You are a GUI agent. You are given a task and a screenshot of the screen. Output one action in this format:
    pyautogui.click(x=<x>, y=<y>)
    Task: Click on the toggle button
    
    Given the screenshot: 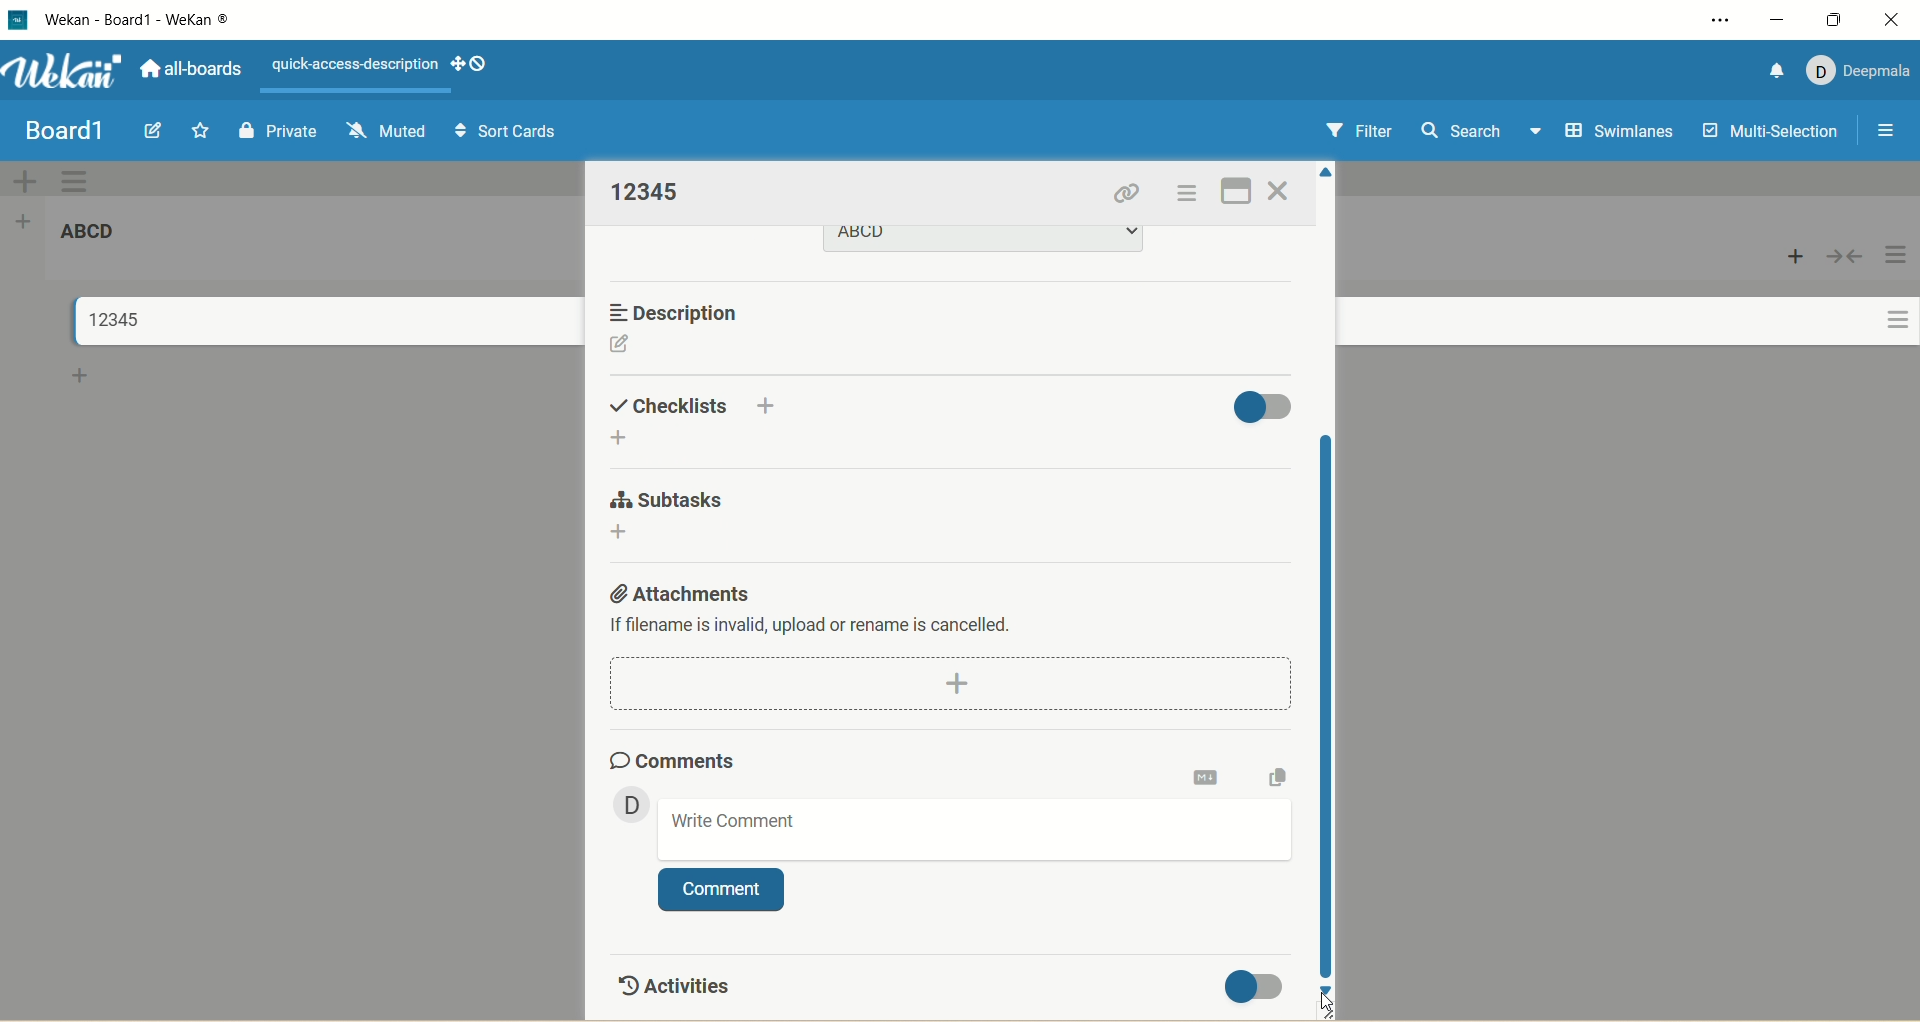 What is the action you would take?
    pyautogui.click(x=1263, y=404)
    